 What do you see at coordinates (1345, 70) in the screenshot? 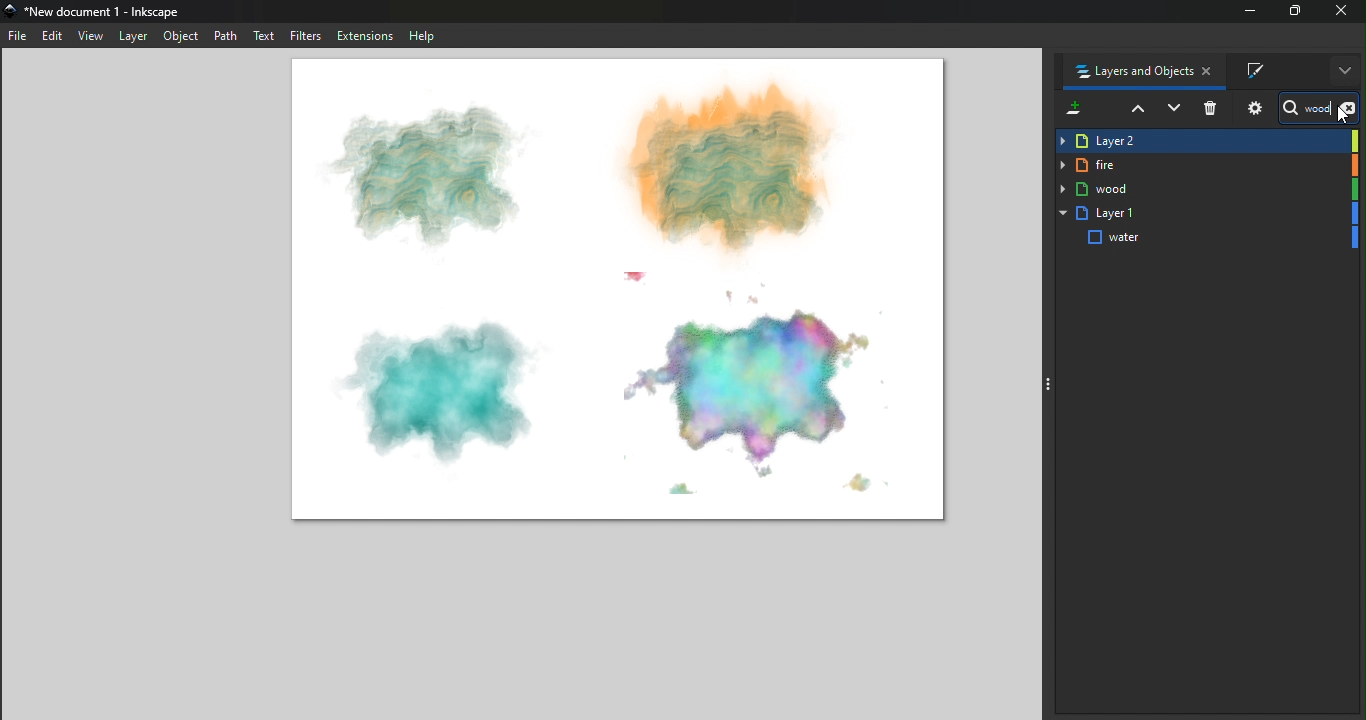
I see `More options` at bounding box center [1345, 70].